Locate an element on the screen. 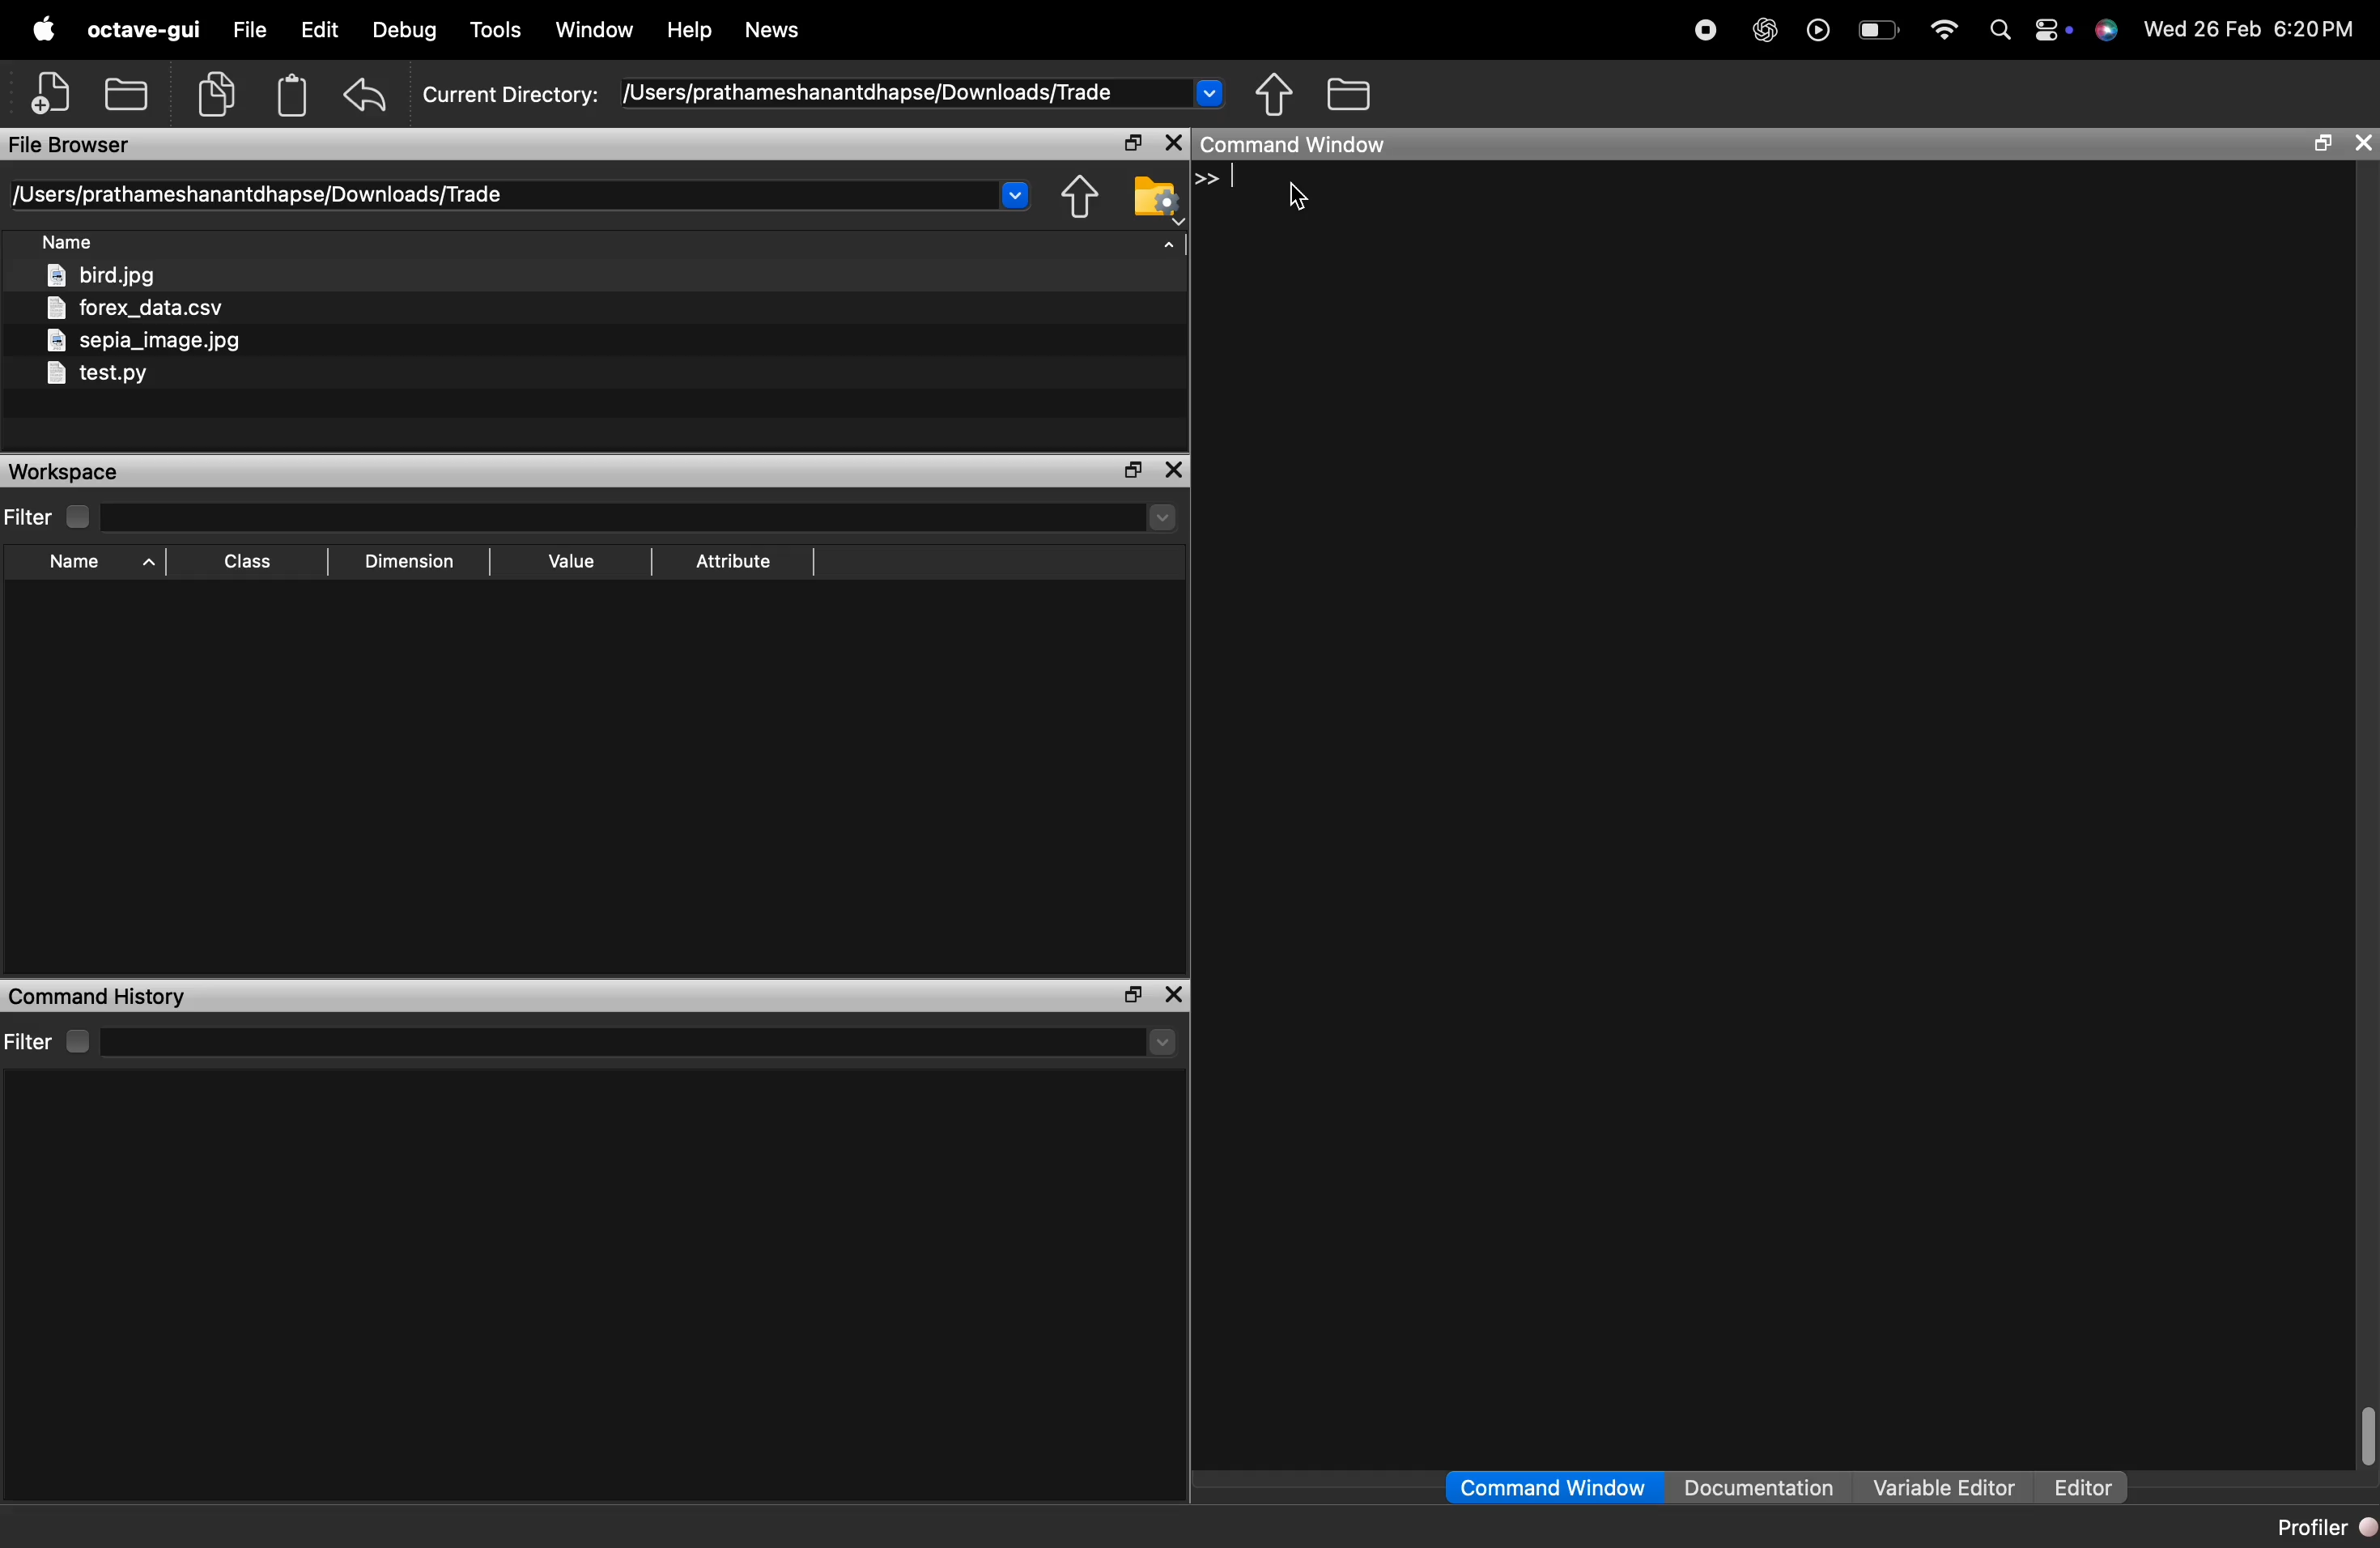 This screenshot has height=1548, width=2380. clipboard is located at coordinates (293, 95).